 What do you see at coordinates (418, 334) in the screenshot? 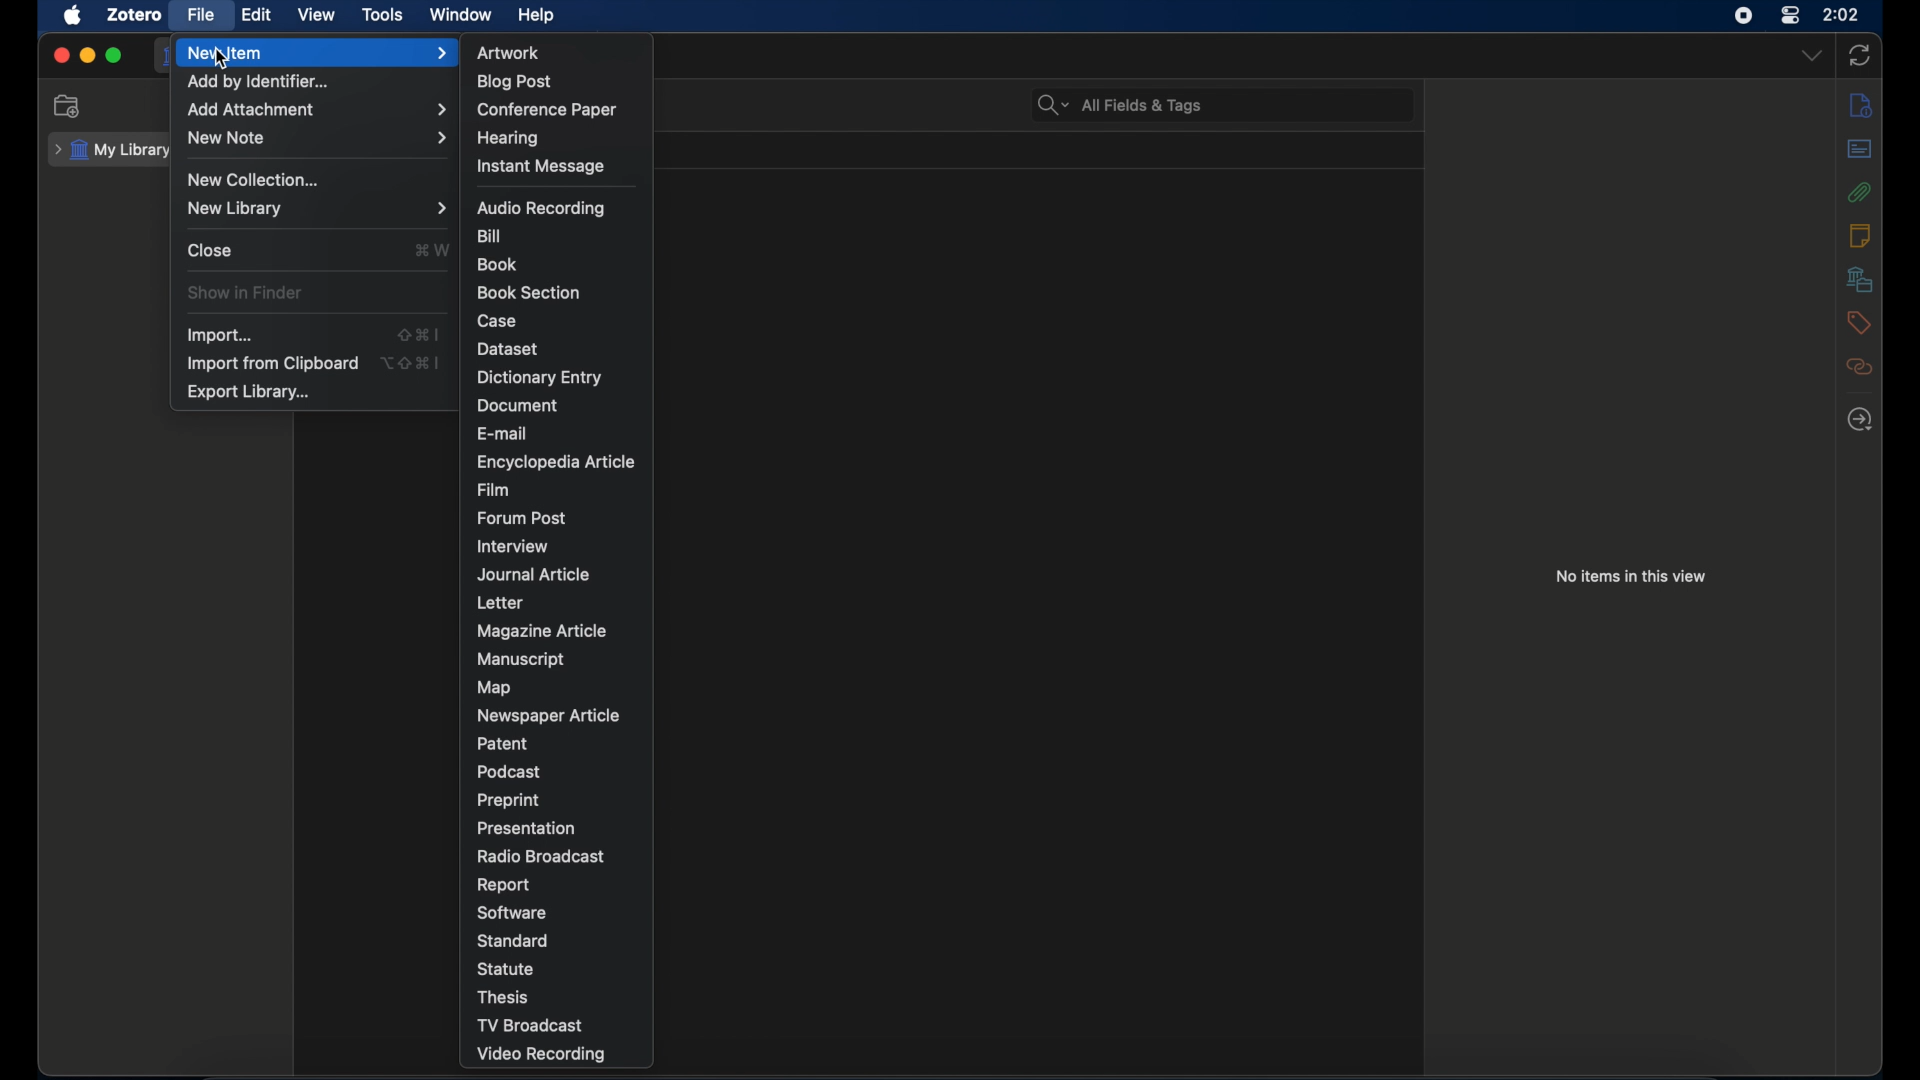
I see `shortcut` at bounding box center [418, 334].